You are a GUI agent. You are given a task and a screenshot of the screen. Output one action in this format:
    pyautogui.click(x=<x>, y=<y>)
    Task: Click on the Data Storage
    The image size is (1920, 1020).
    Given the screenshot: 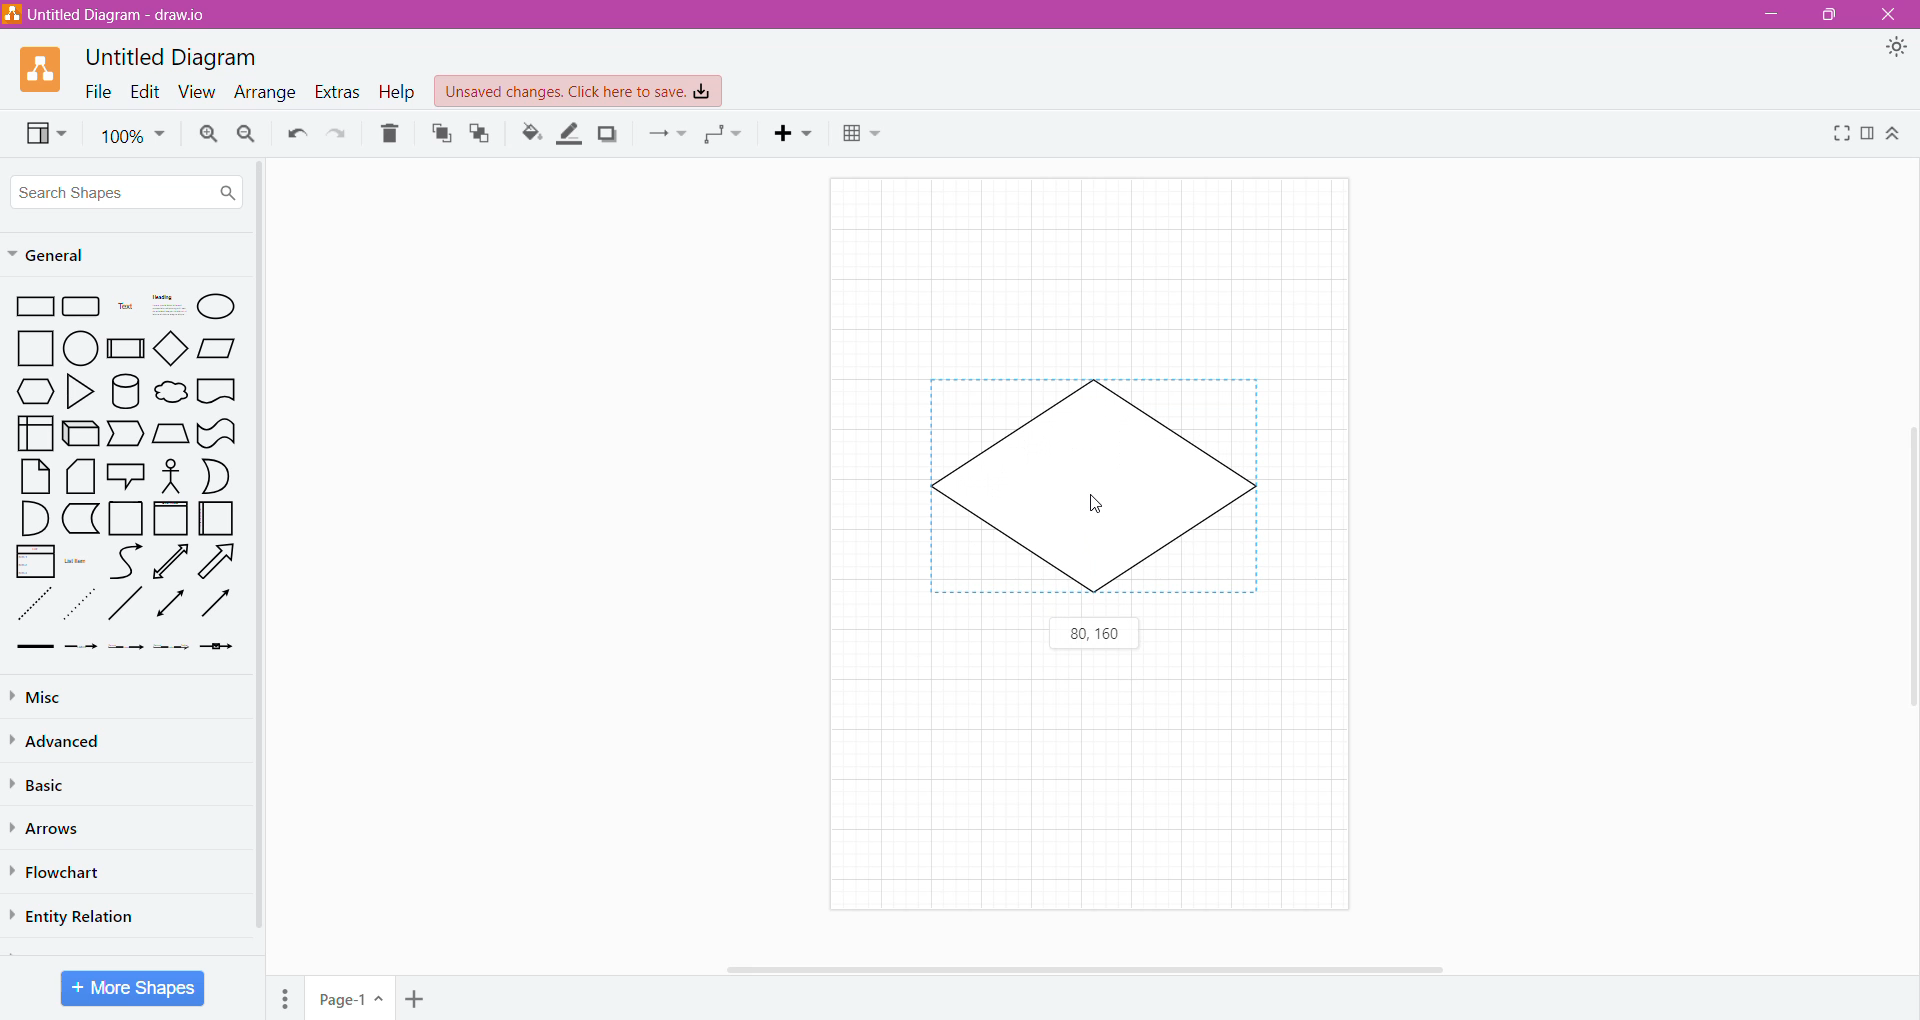 What is the action you would take?
    pyautogui.click(x=83, y=518)
    